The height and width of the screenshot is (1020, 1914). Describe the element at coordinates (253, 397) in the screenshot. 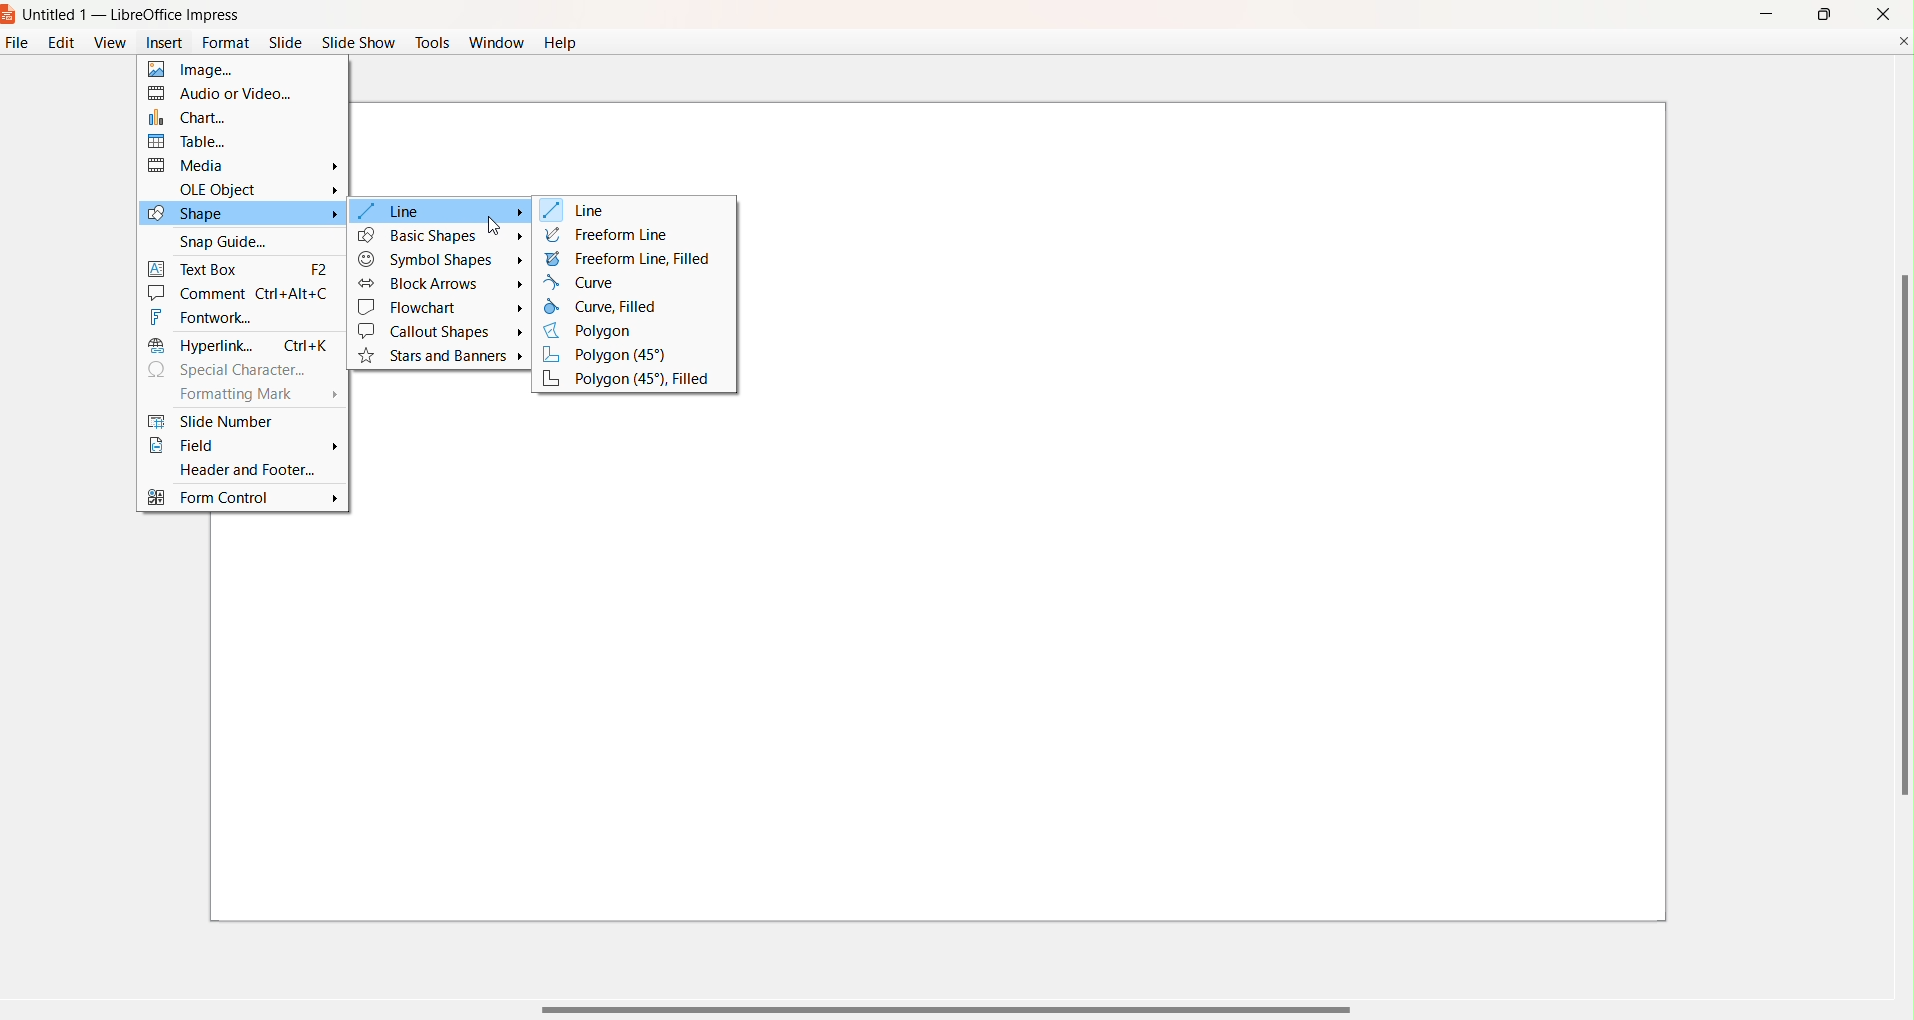

I see `Formatting Mark` at that location.